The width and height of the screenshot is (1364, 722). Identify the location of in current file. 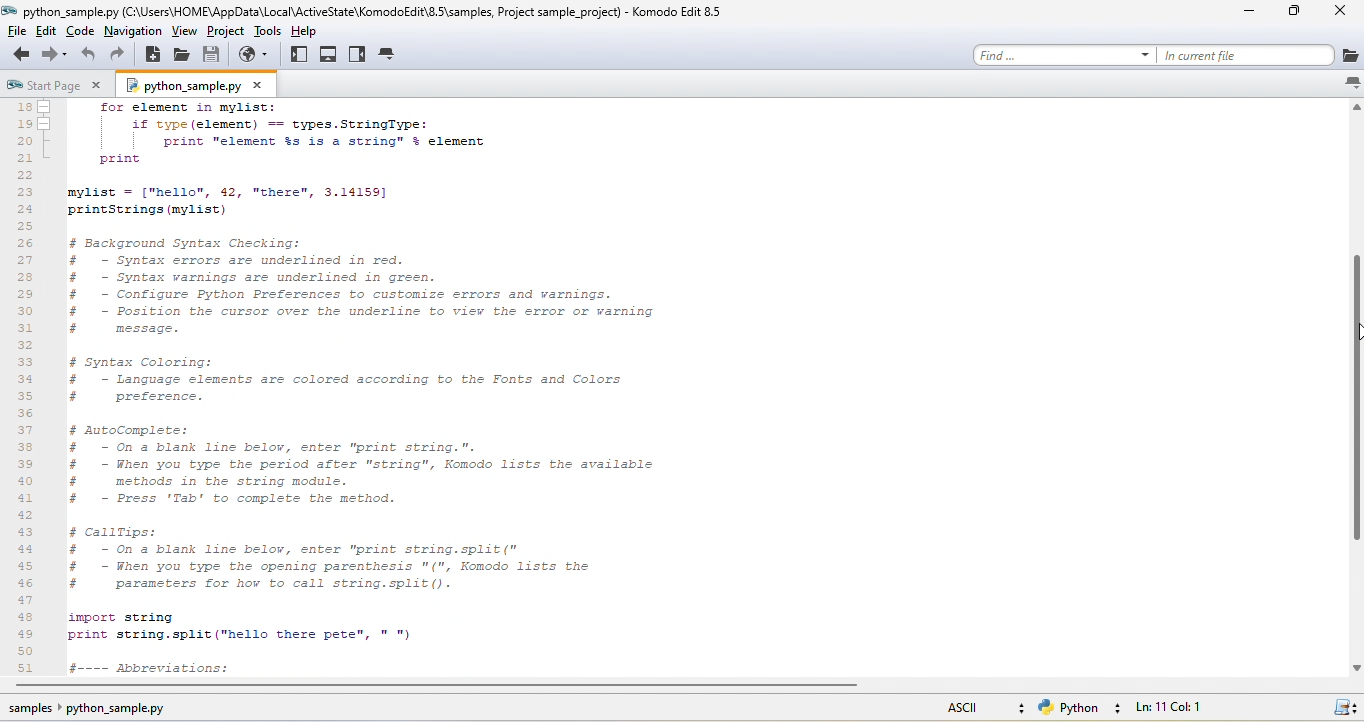
(1259, 55).